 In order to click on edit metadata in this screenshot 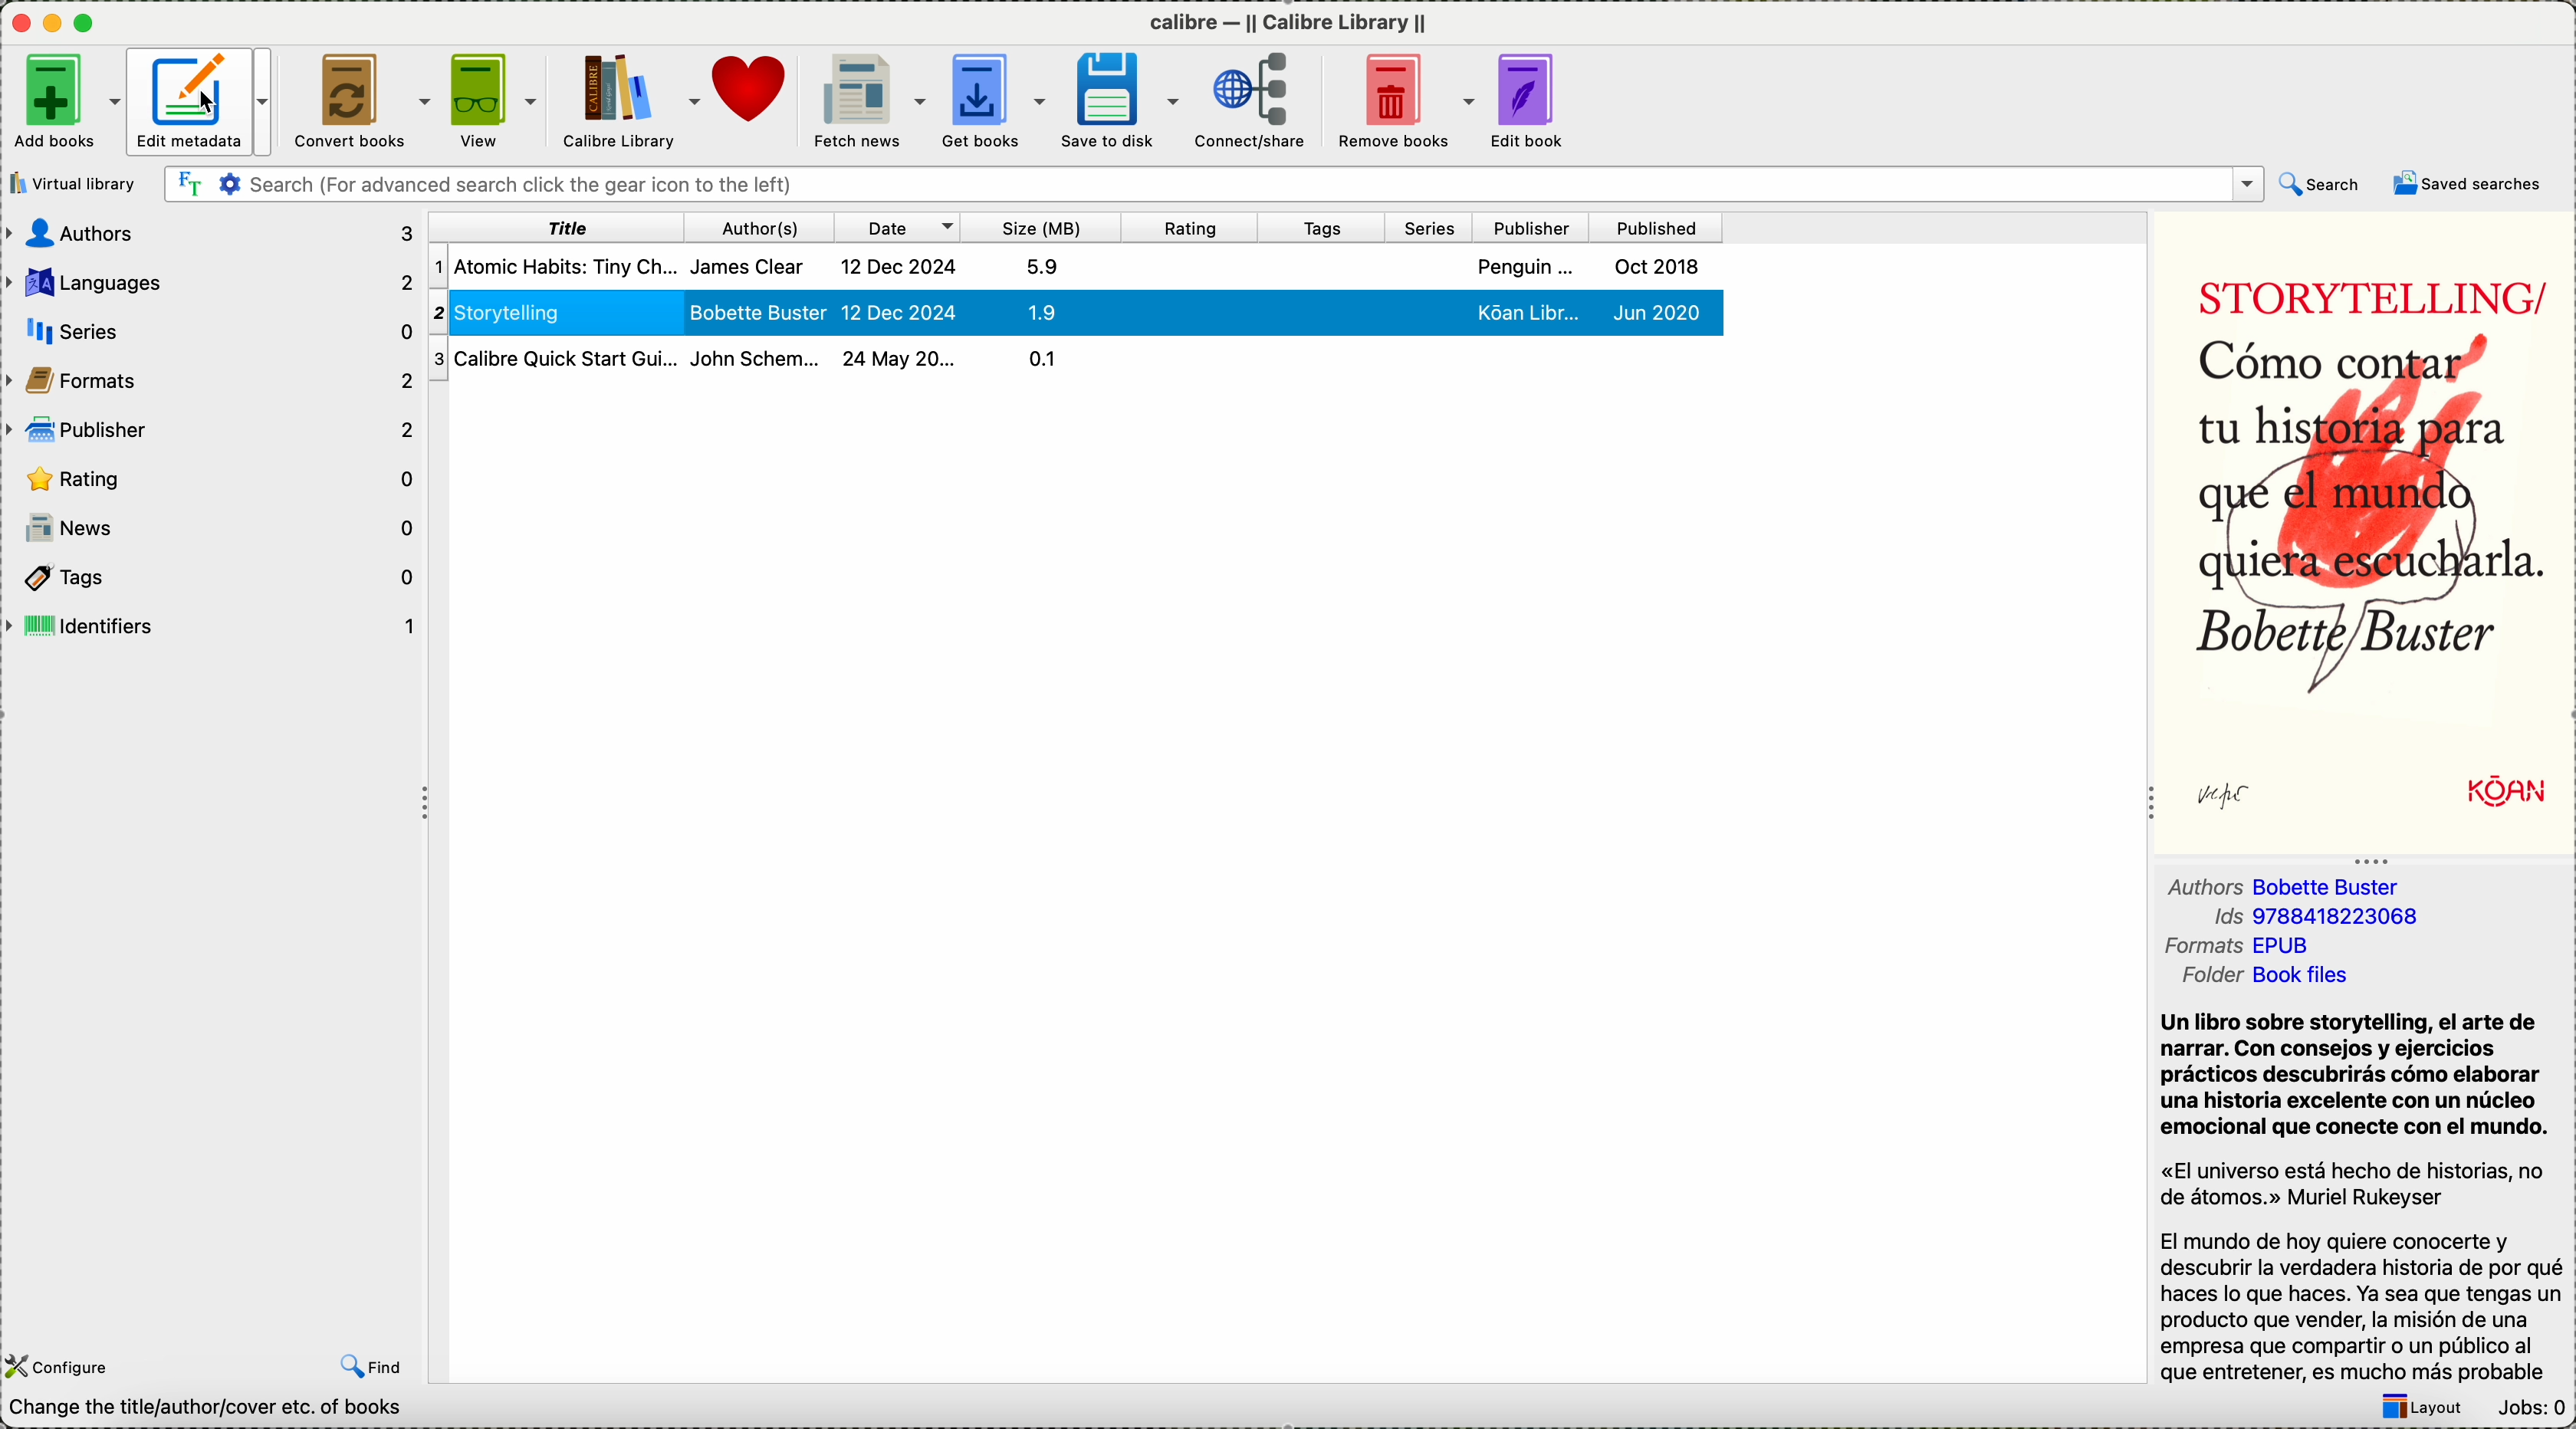, I will do `click(208, 101)`.